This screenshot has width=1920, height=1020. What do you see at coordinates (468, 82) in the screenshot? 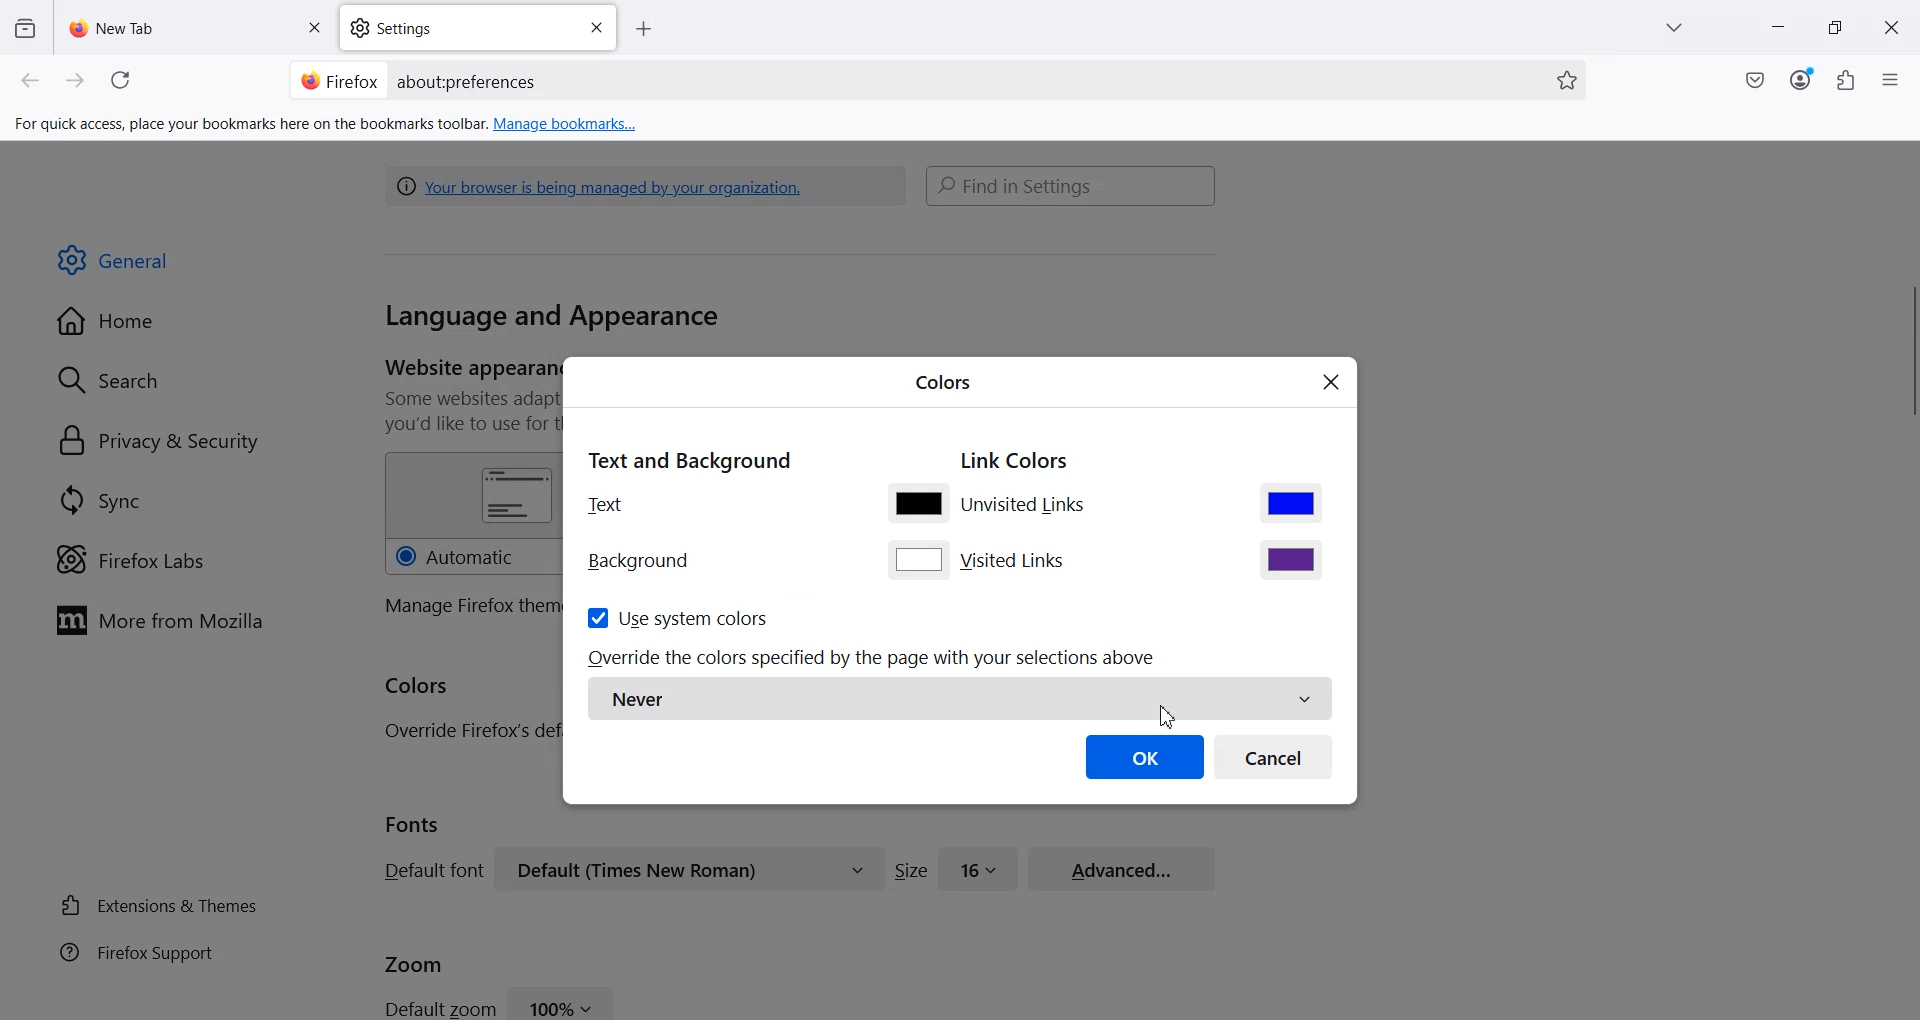
I see `about:prefernces` at bounding box center [468, 82].